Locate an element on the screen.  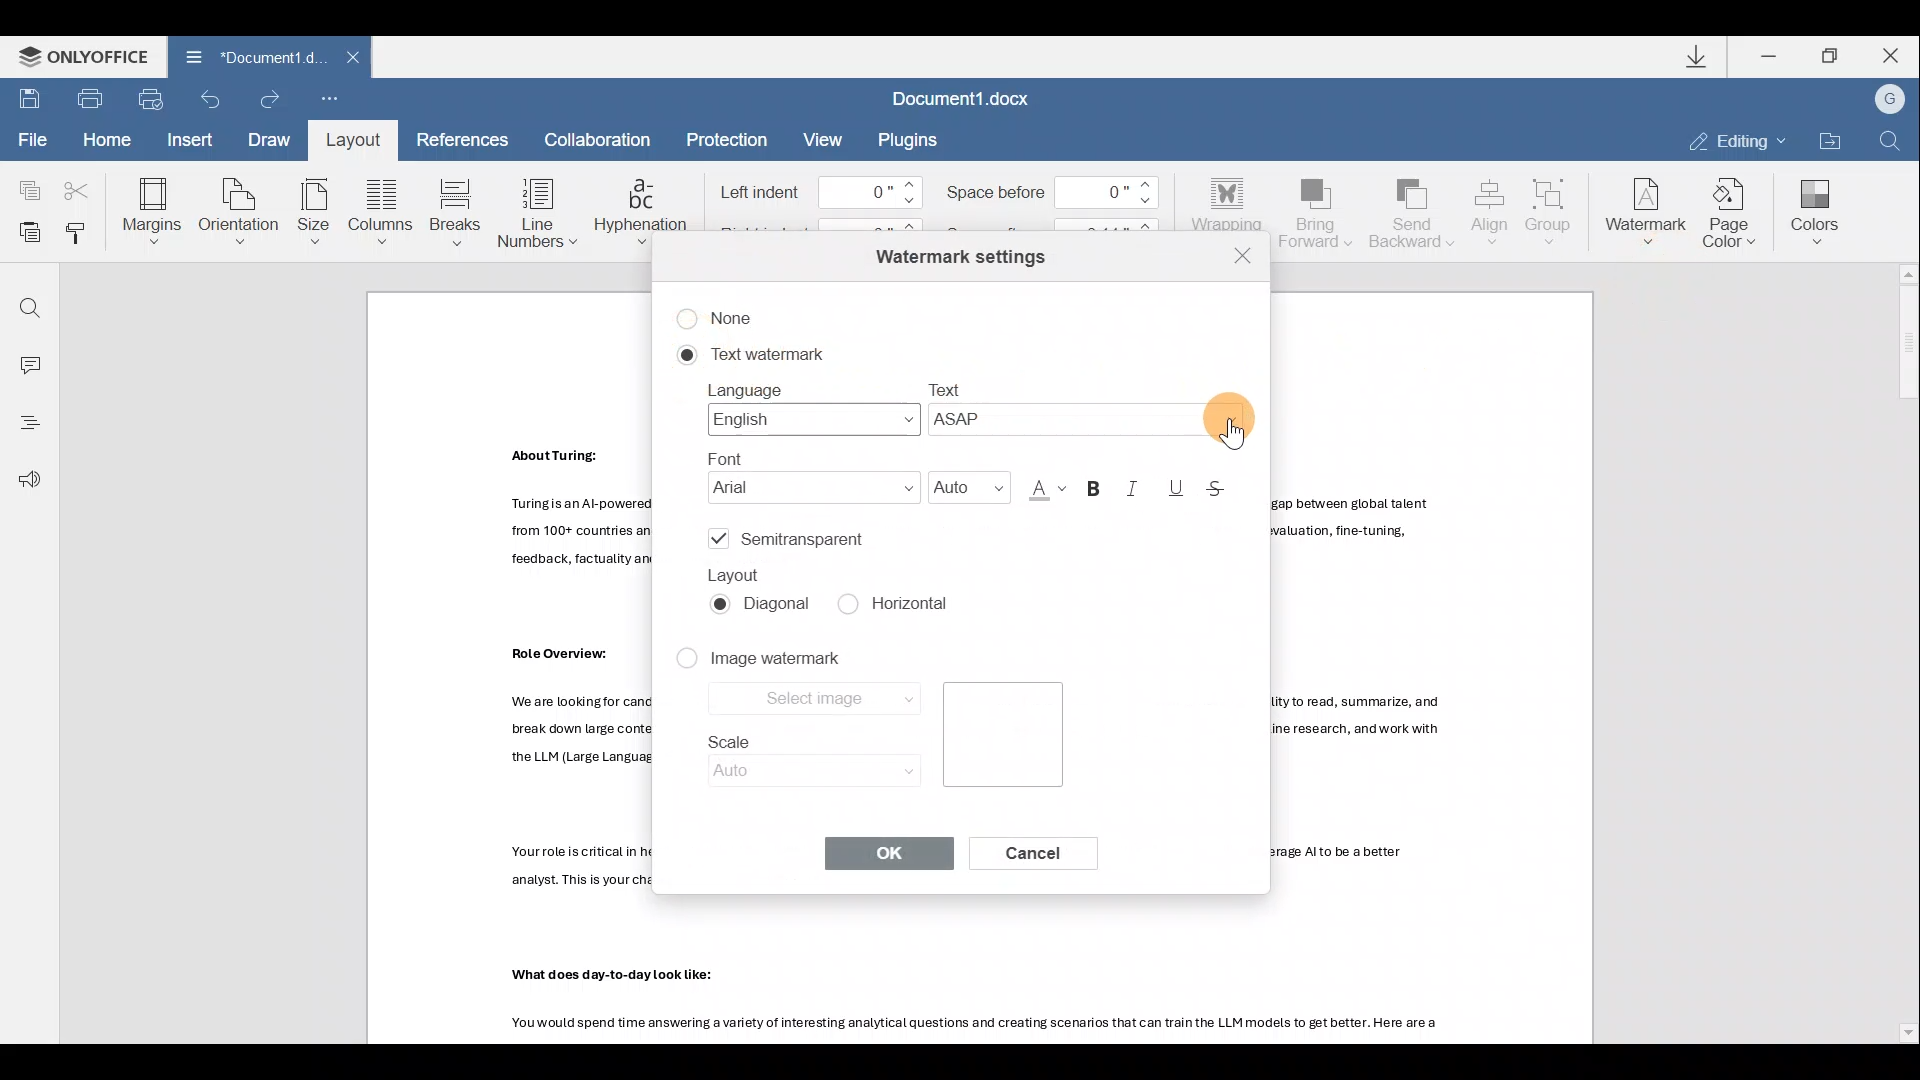
Diagonal is located at coordinates (766, 611).